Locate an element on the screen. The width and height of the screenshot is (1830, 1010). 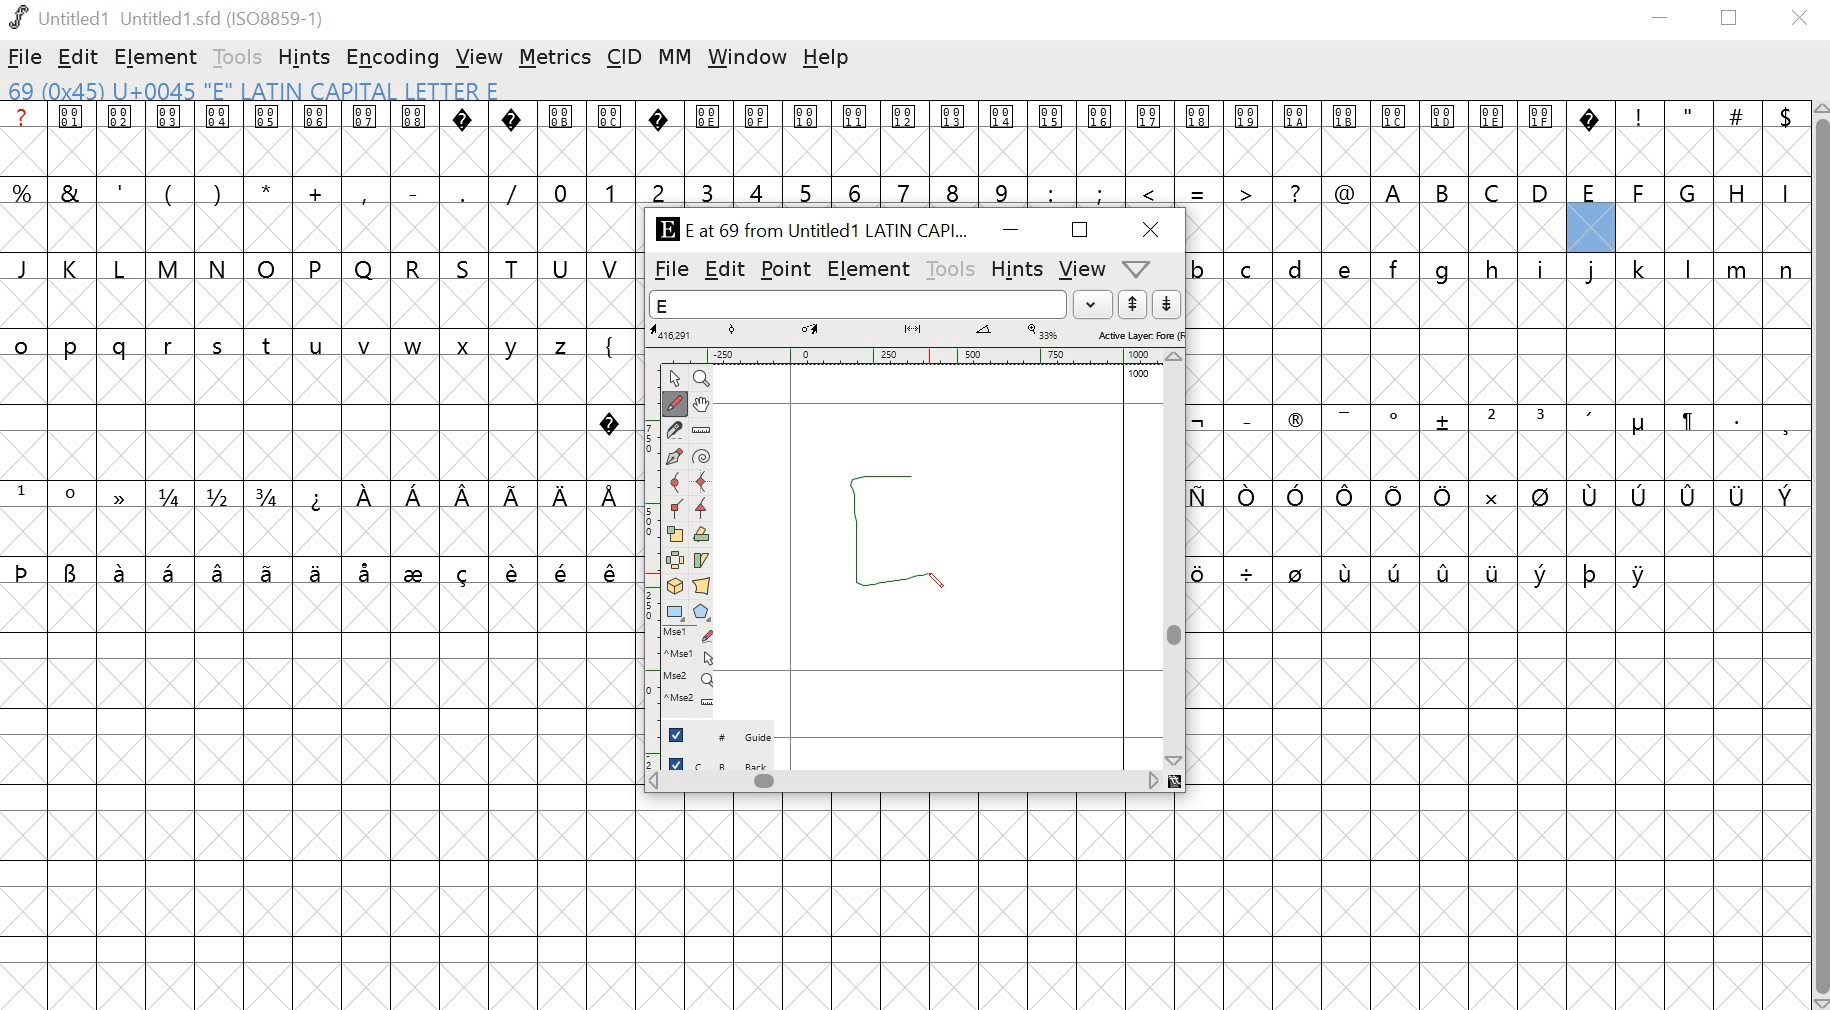
Rectangle/ellipse is located at coordinates (674, 613).